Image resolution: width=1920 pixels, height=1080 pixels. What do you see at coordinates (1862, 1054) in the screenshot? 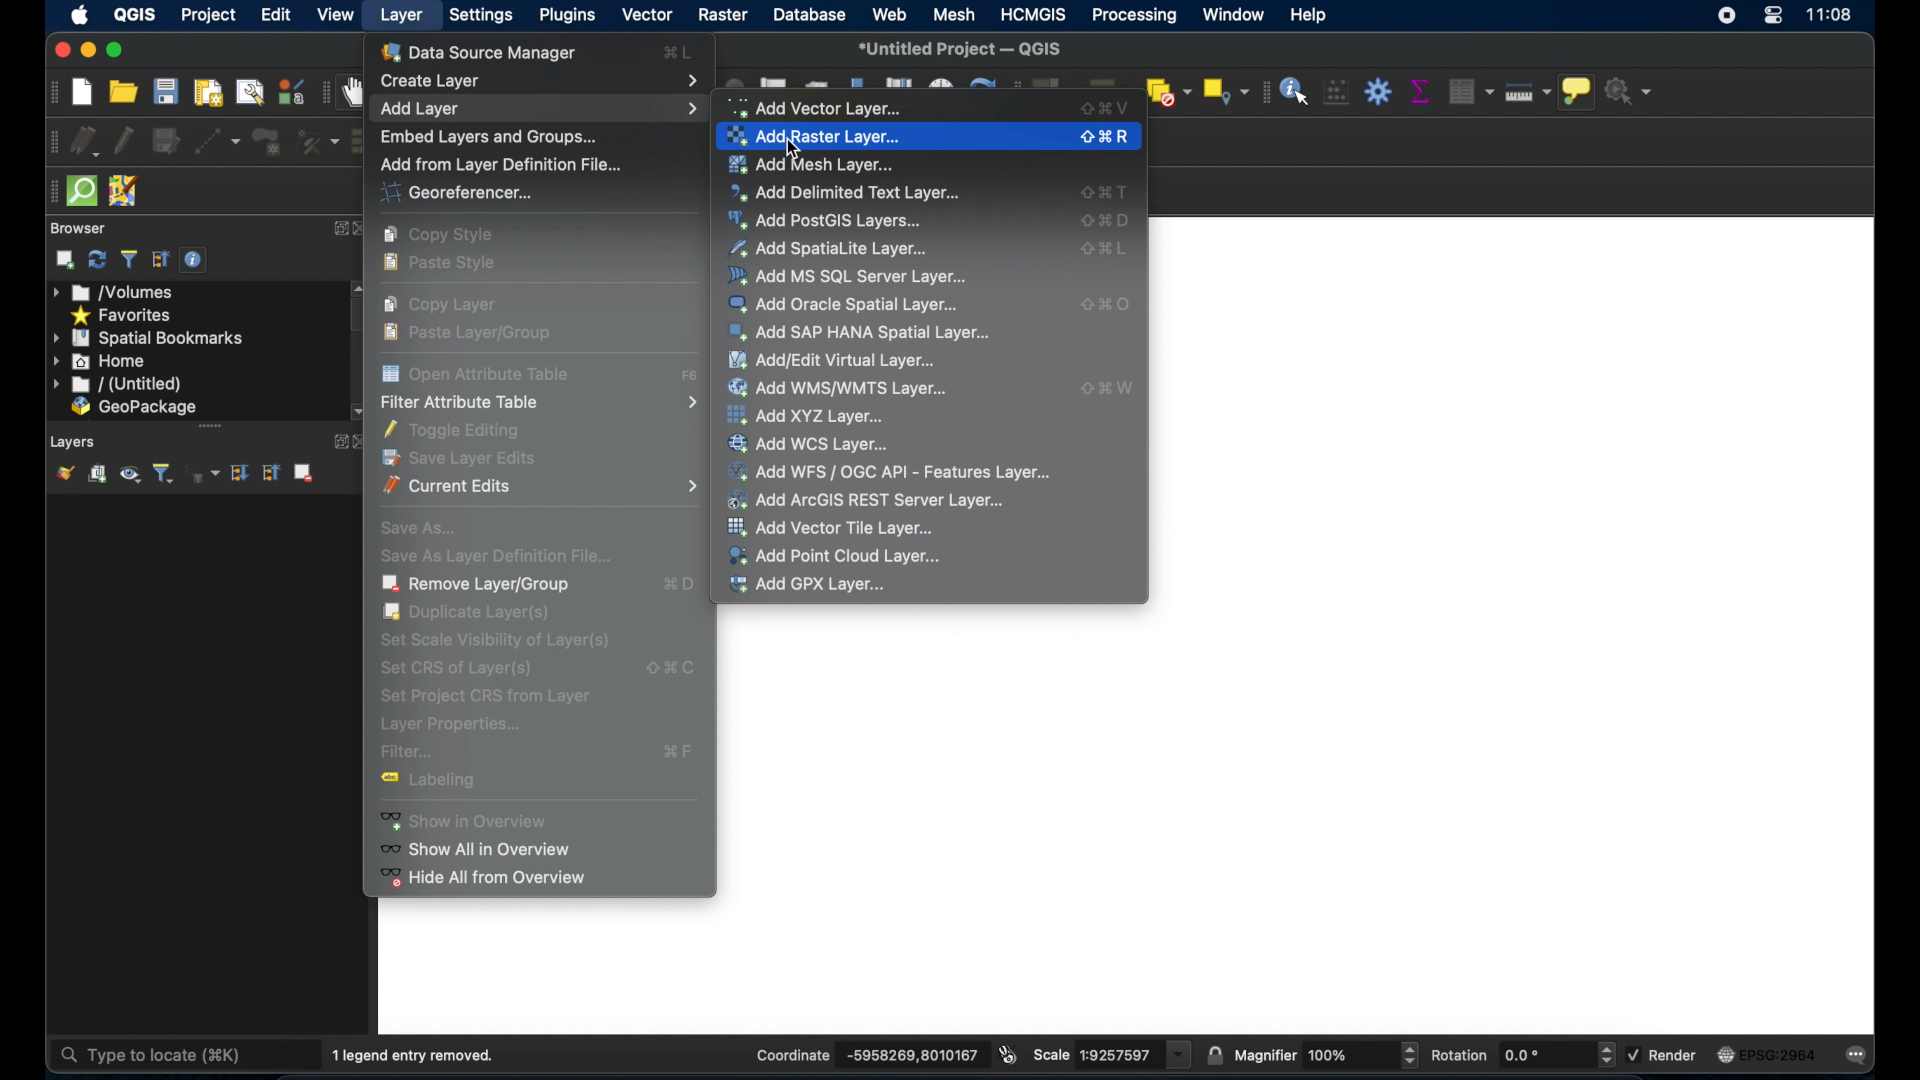
I see `messages` at bounding box center [1862, 1054].